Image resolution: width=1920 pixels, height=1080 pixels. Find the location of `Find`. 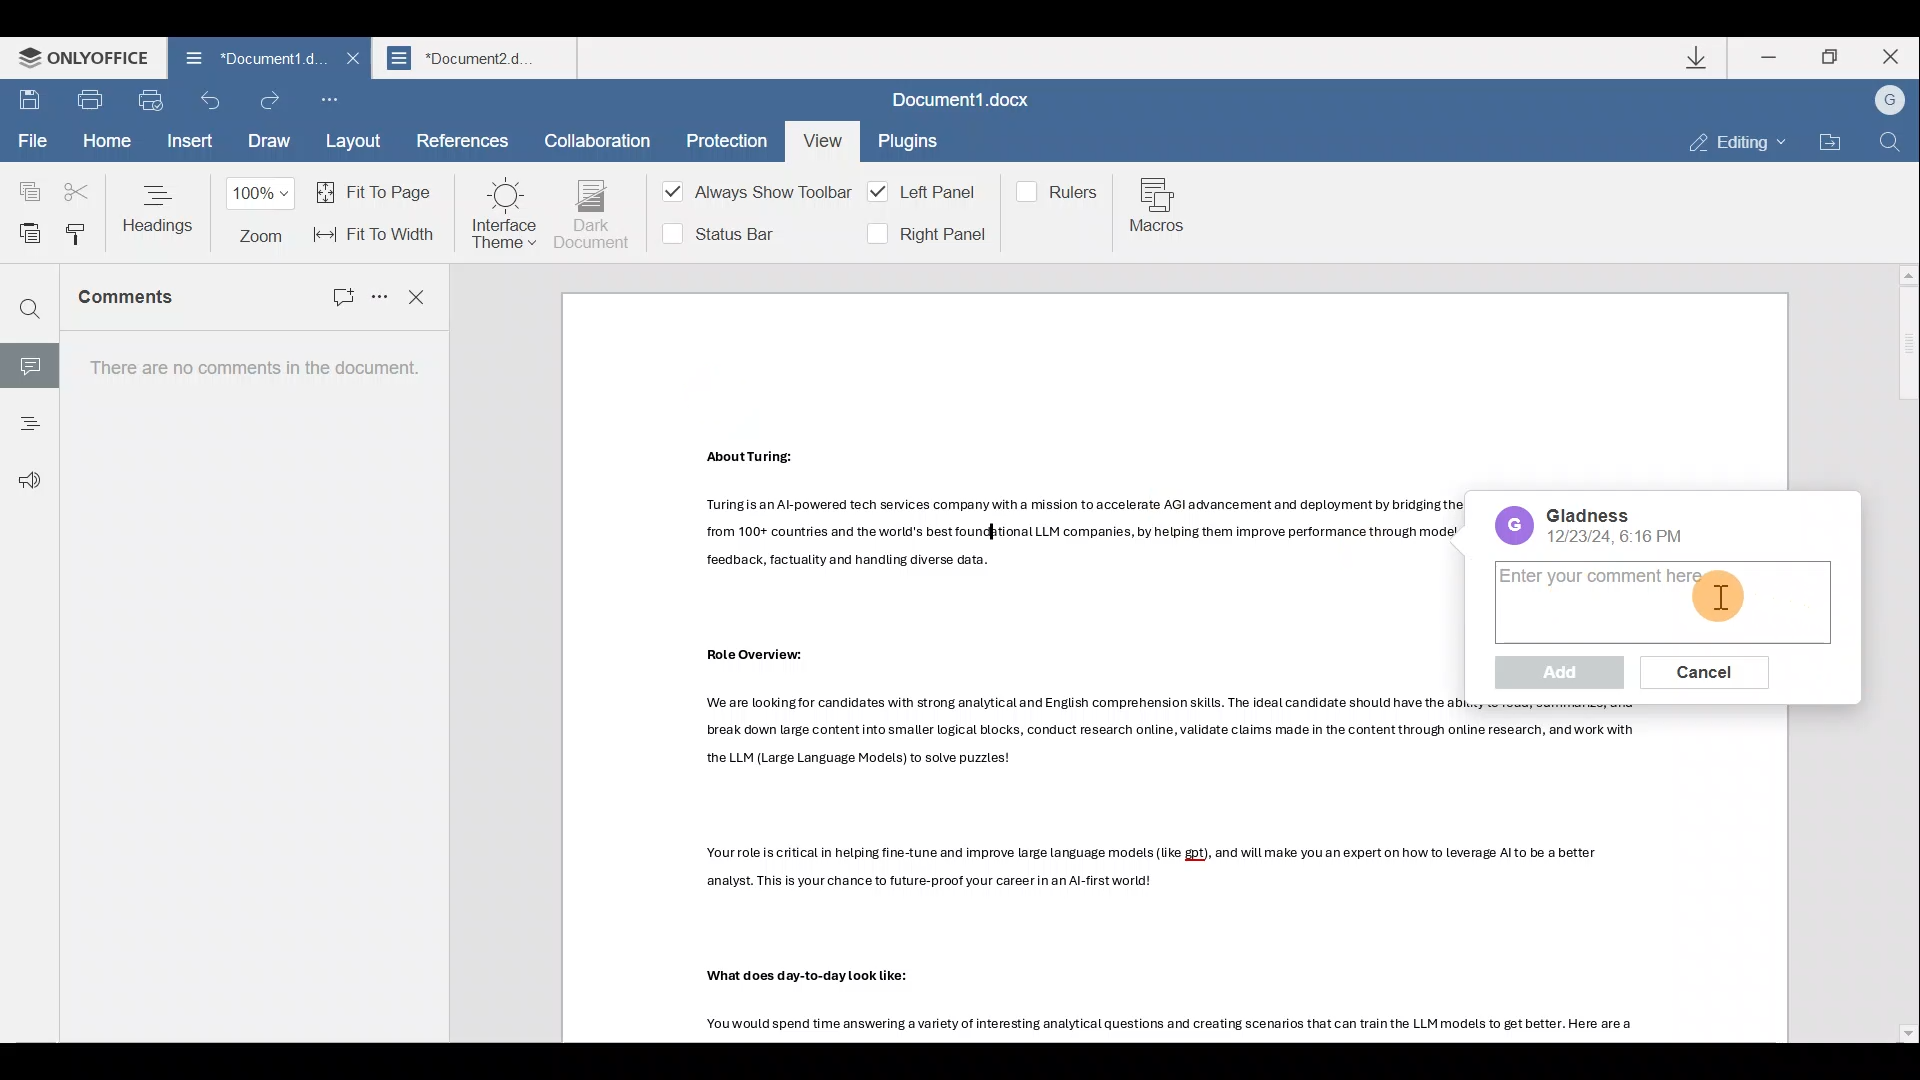

Find is located at coordinates (1890, 143).